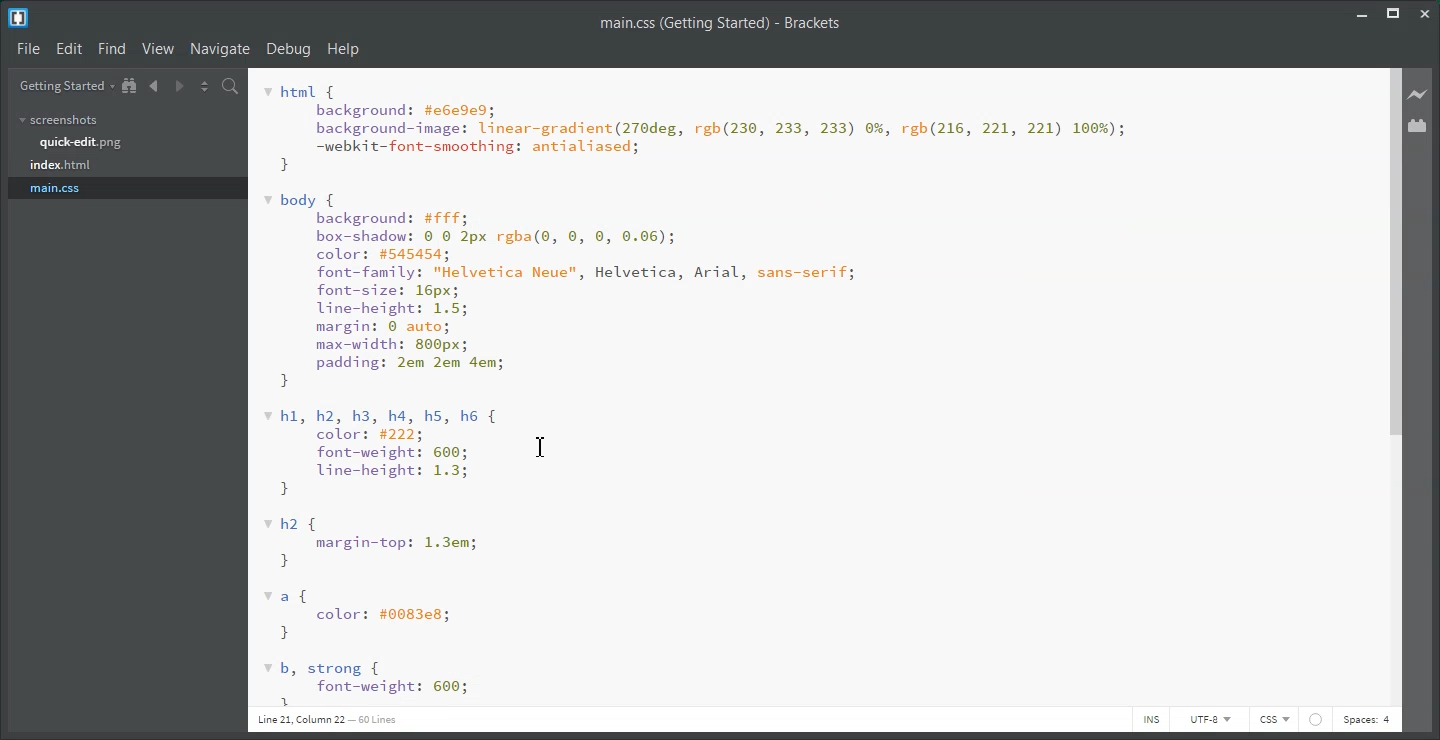  What do you see at coordinates (1202, 721) in the screenshot?
I see `UTF-8` at bounding box center [1202, 721].